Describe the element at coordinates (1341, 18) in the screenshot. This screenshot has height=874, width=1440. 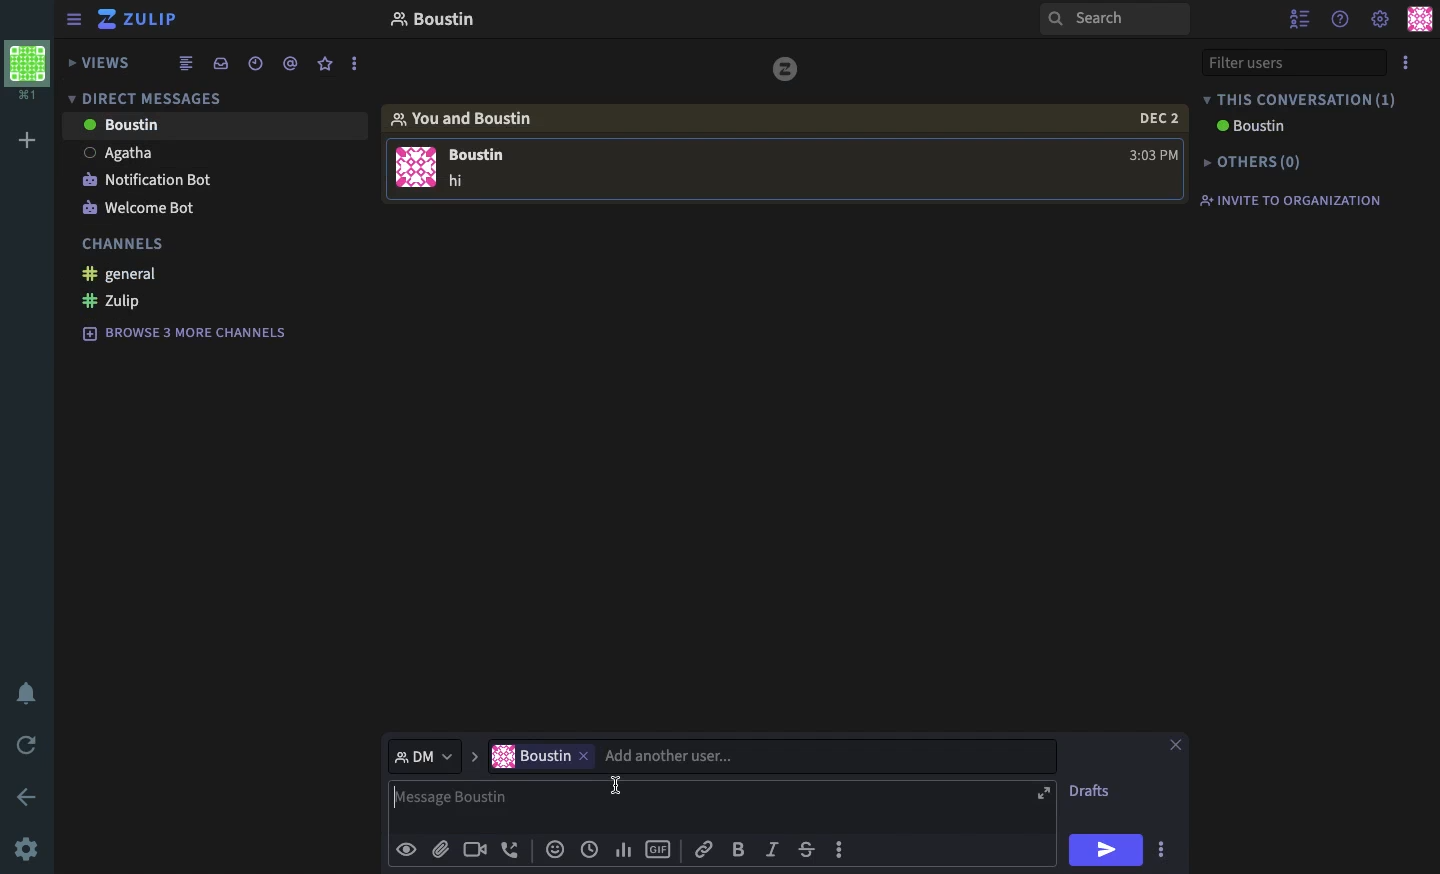
I see `help` at that location.